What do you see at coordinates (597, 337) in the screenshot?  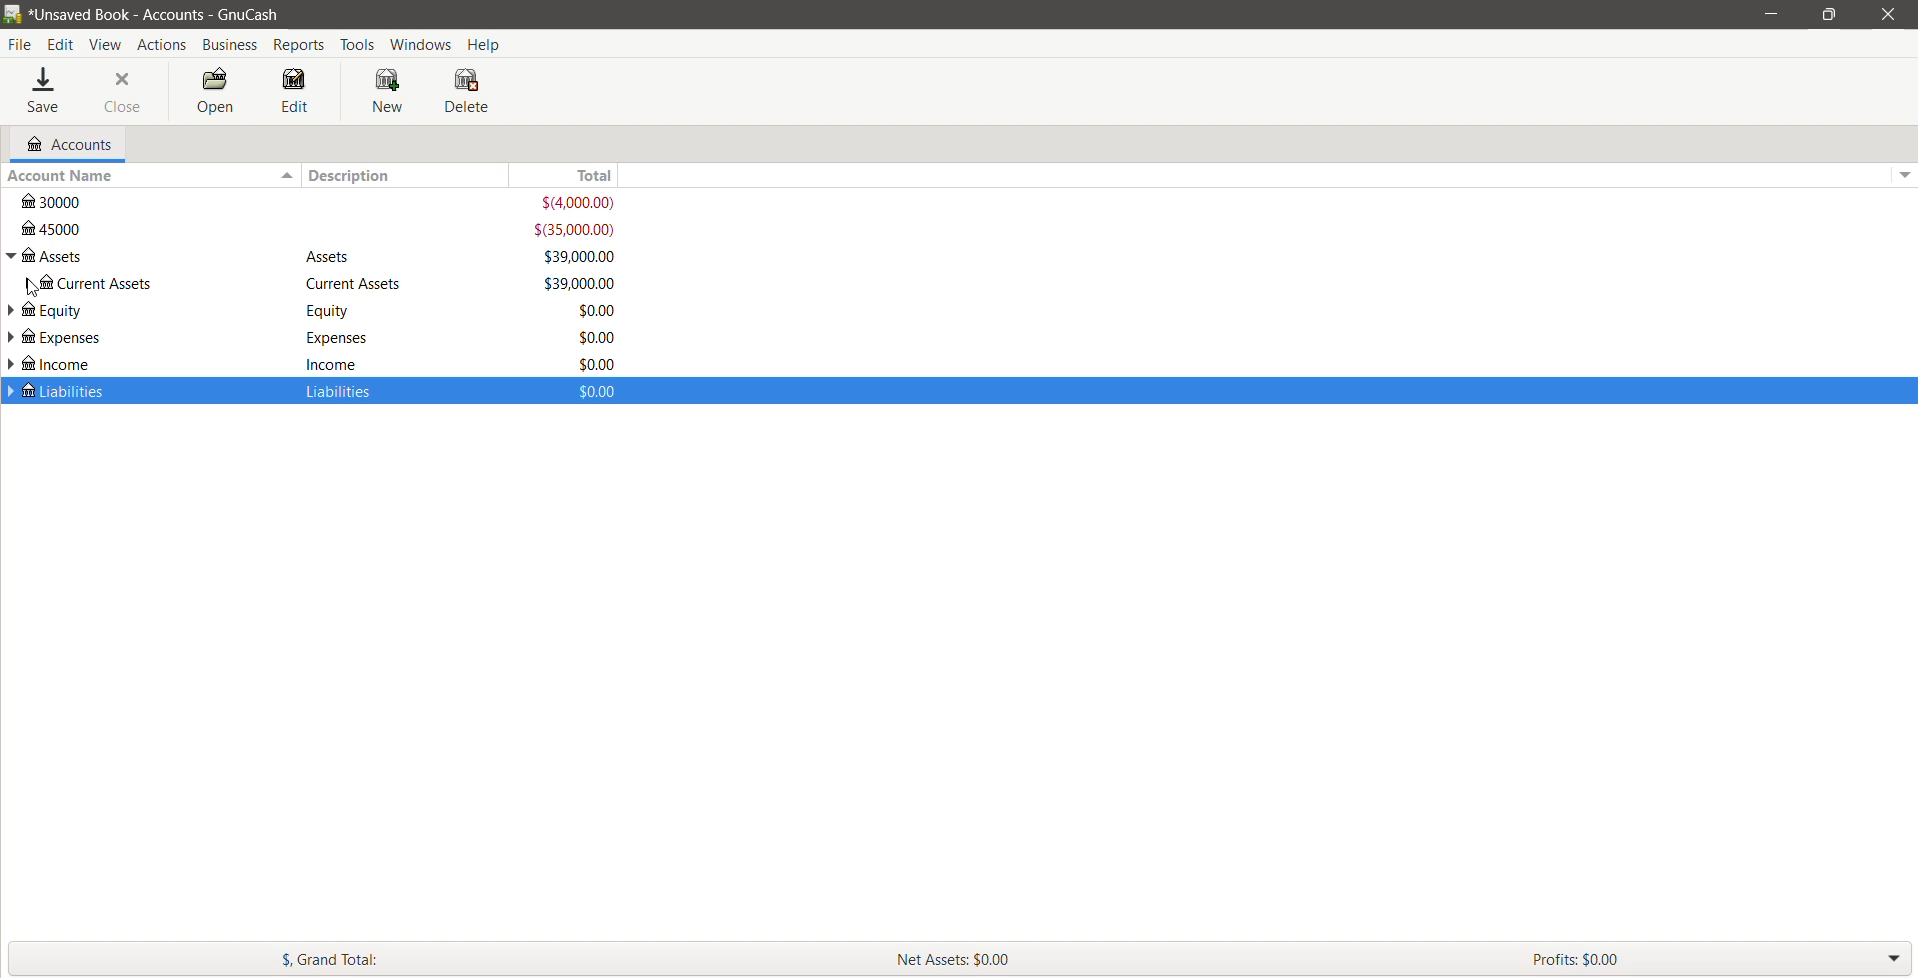 I see `$0.00` at bounding box center [597, 337].